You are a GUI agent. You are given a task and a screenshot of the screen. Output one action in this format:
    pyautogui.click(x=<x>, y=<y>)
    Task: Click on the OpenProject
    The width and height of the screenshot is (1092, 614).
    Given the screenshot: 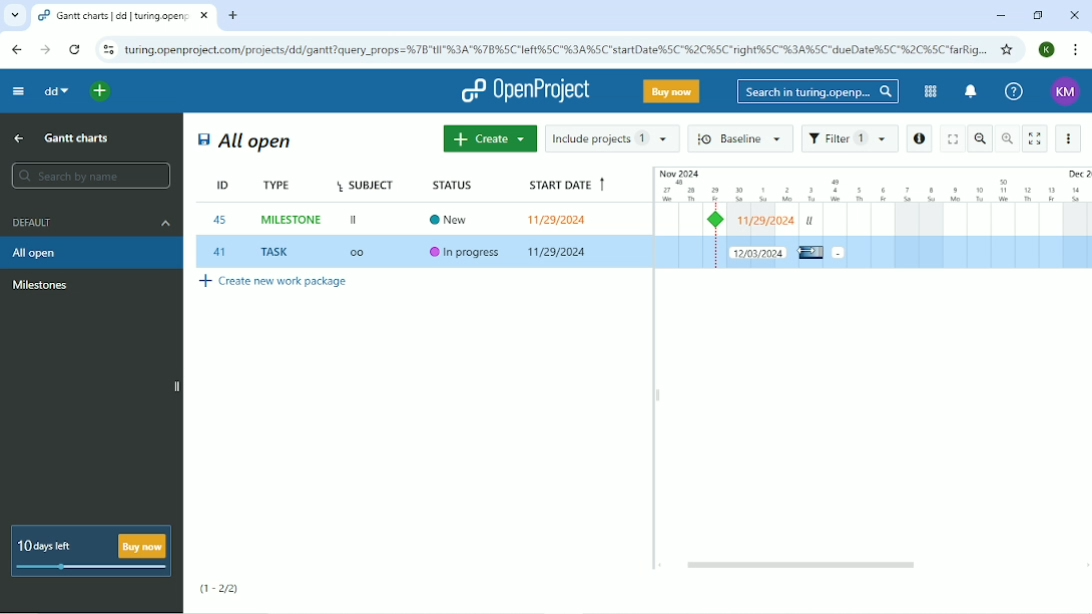 What is the action you would take?
    pyautogui.click(x=525, y=91)
    